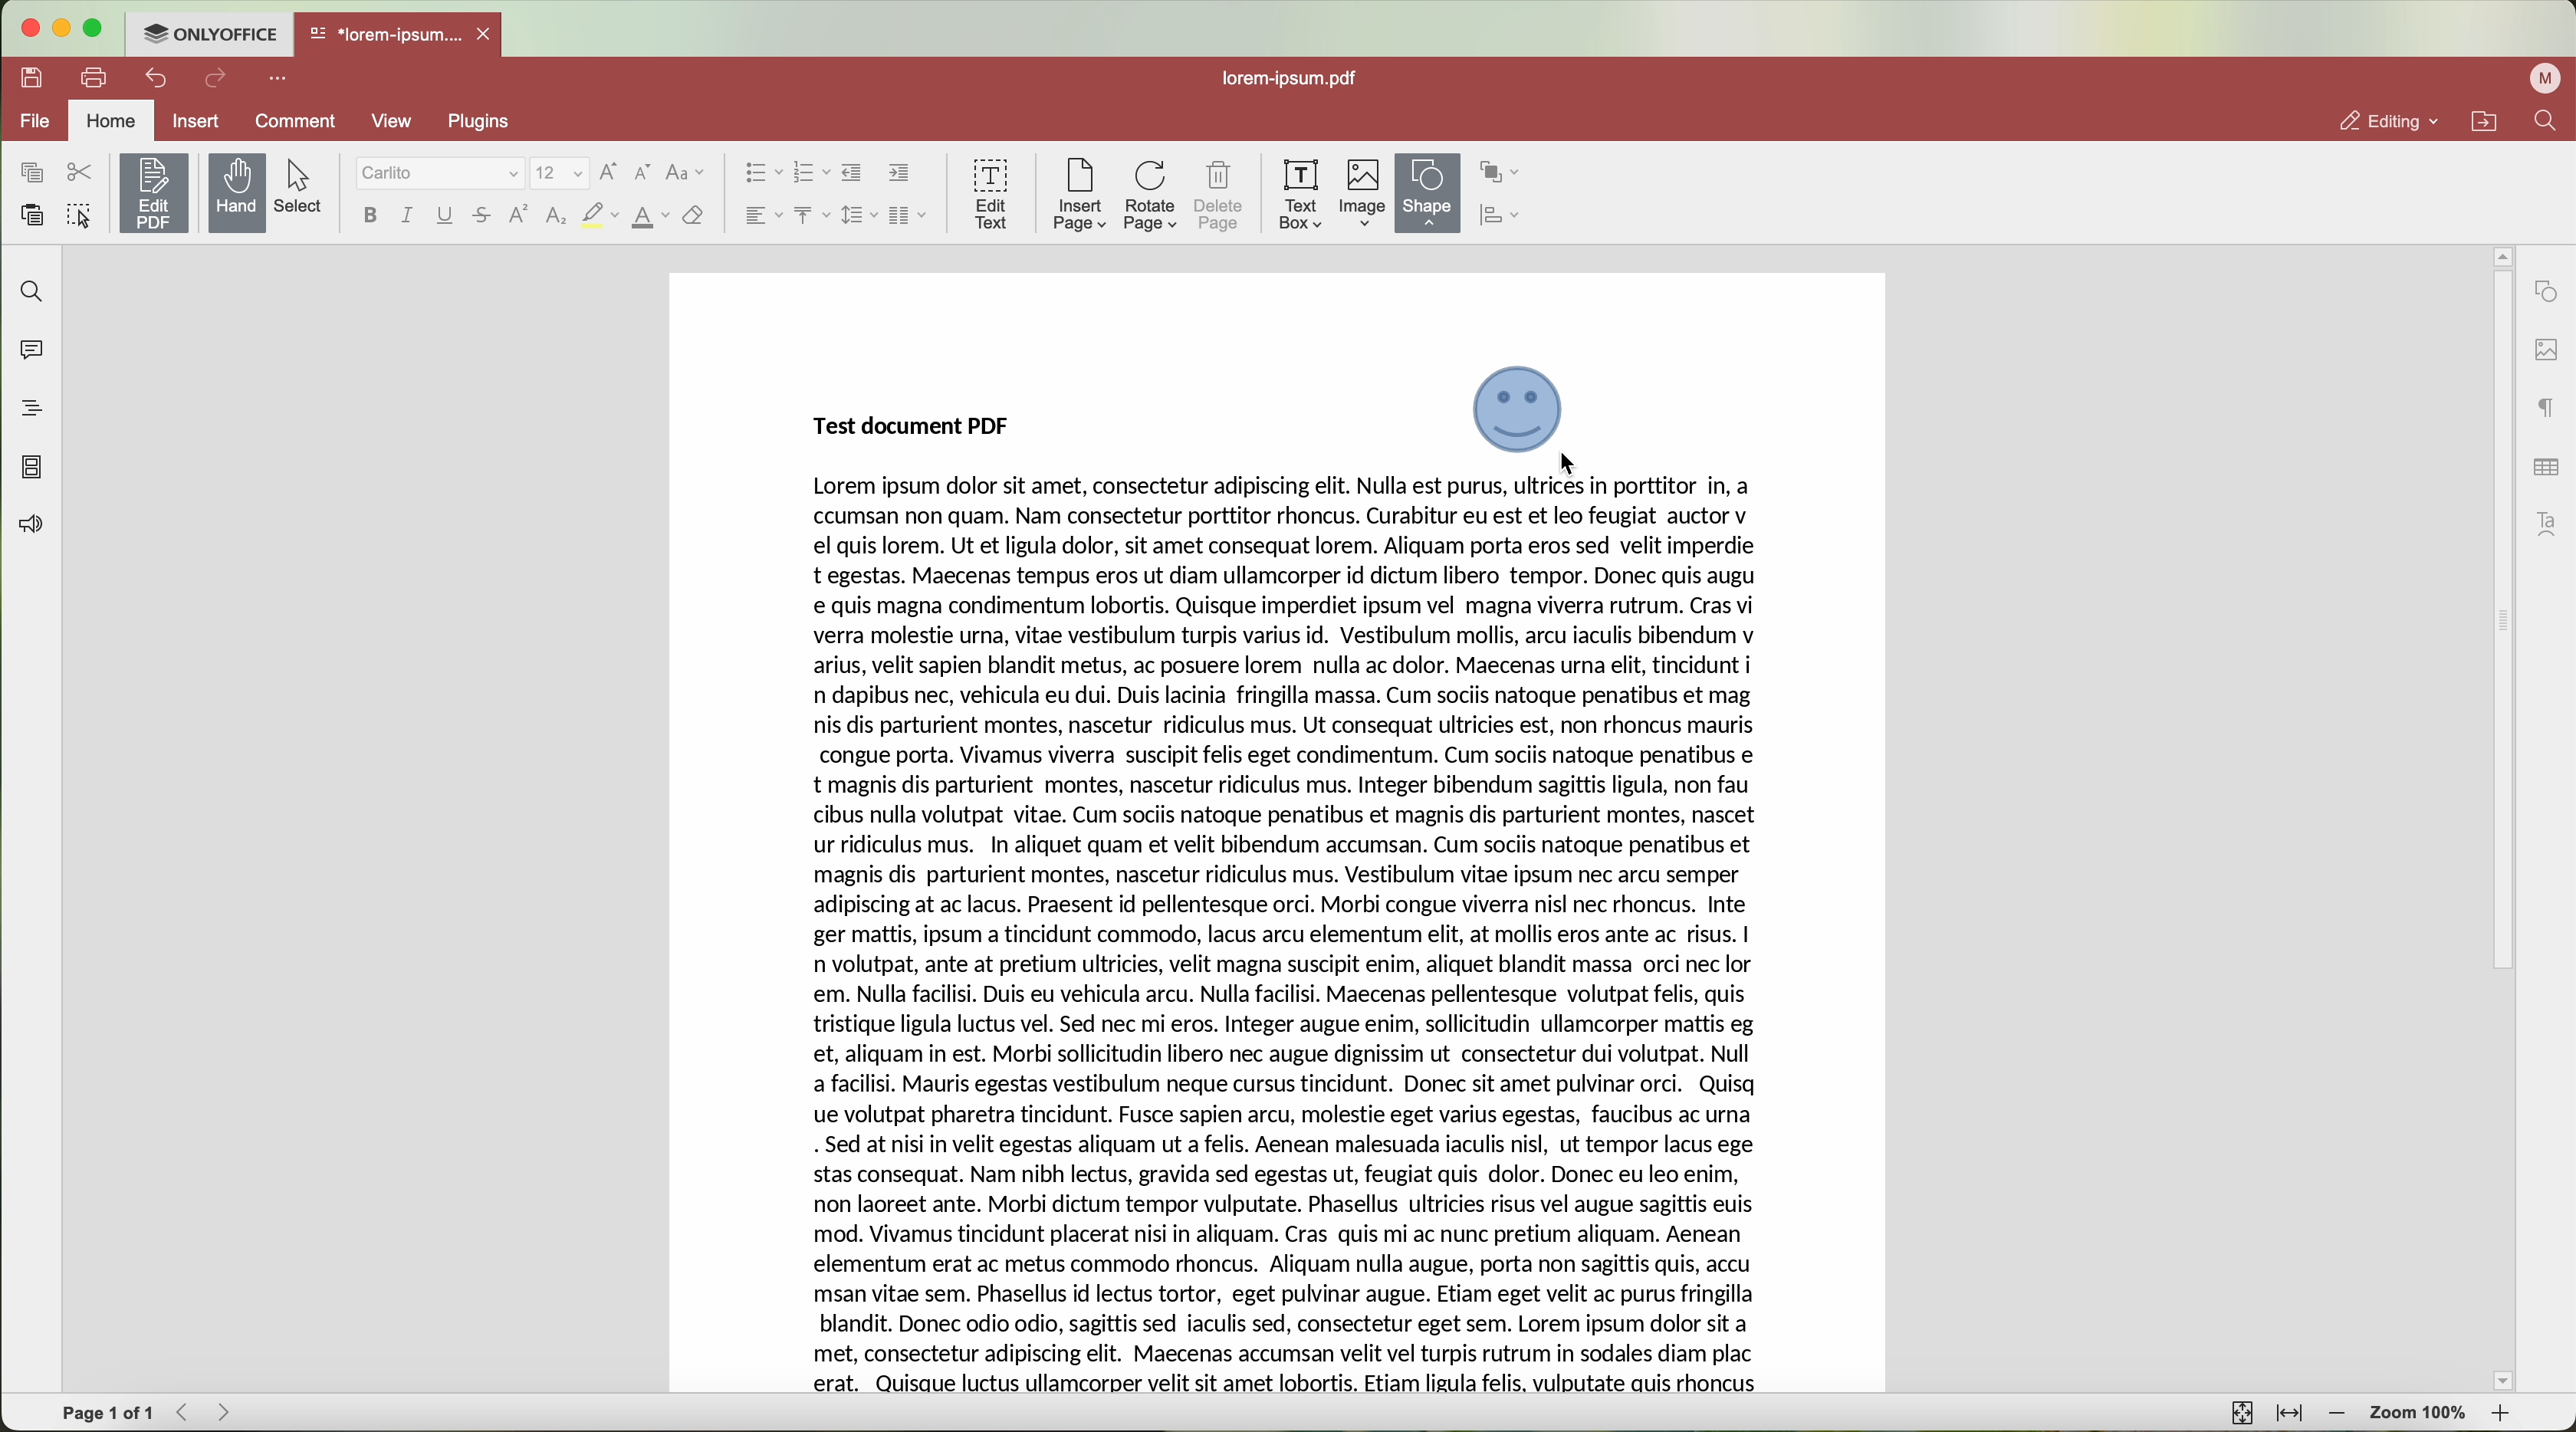 The height and width of the screenshot is (1432, 2576). I want to click on paste, so click(34, 215).